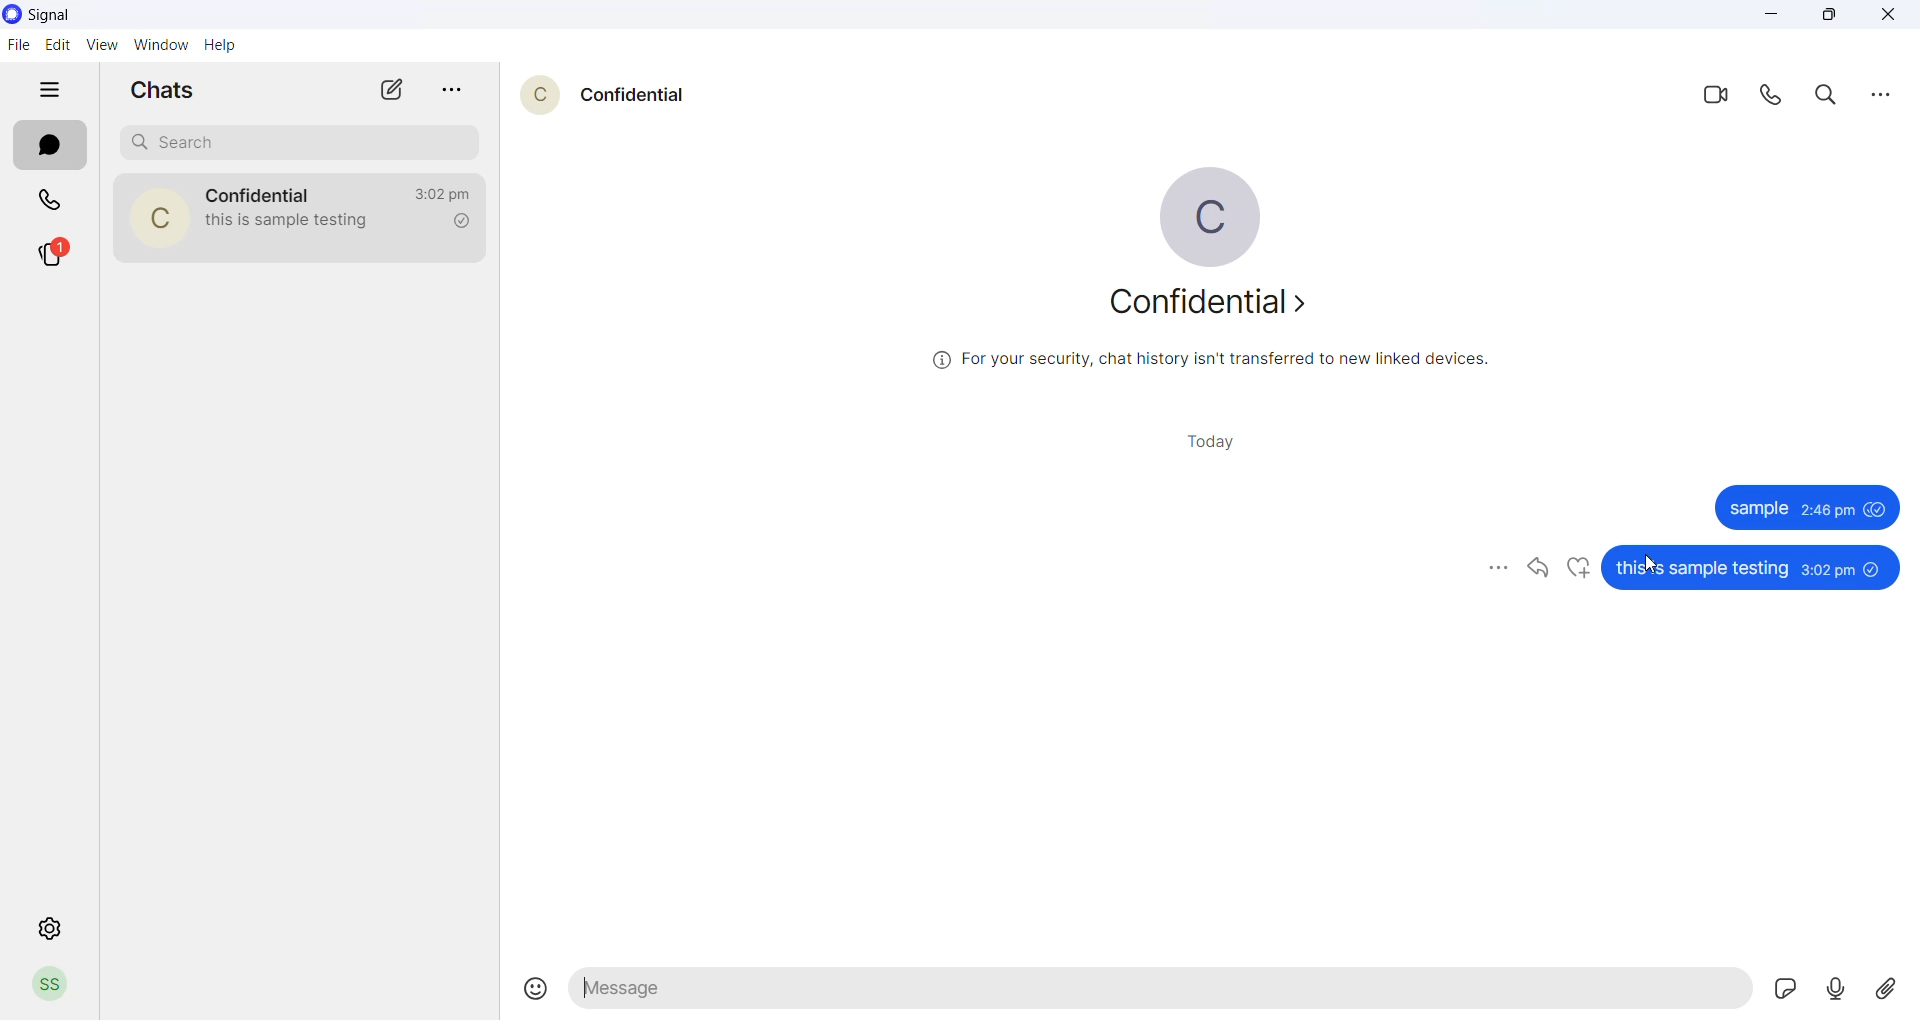 The width and height of the screenshot is (1920, 1020). Describe the element at coordinates (158, 91) in the screenshot. I see `chats heading` at that location.